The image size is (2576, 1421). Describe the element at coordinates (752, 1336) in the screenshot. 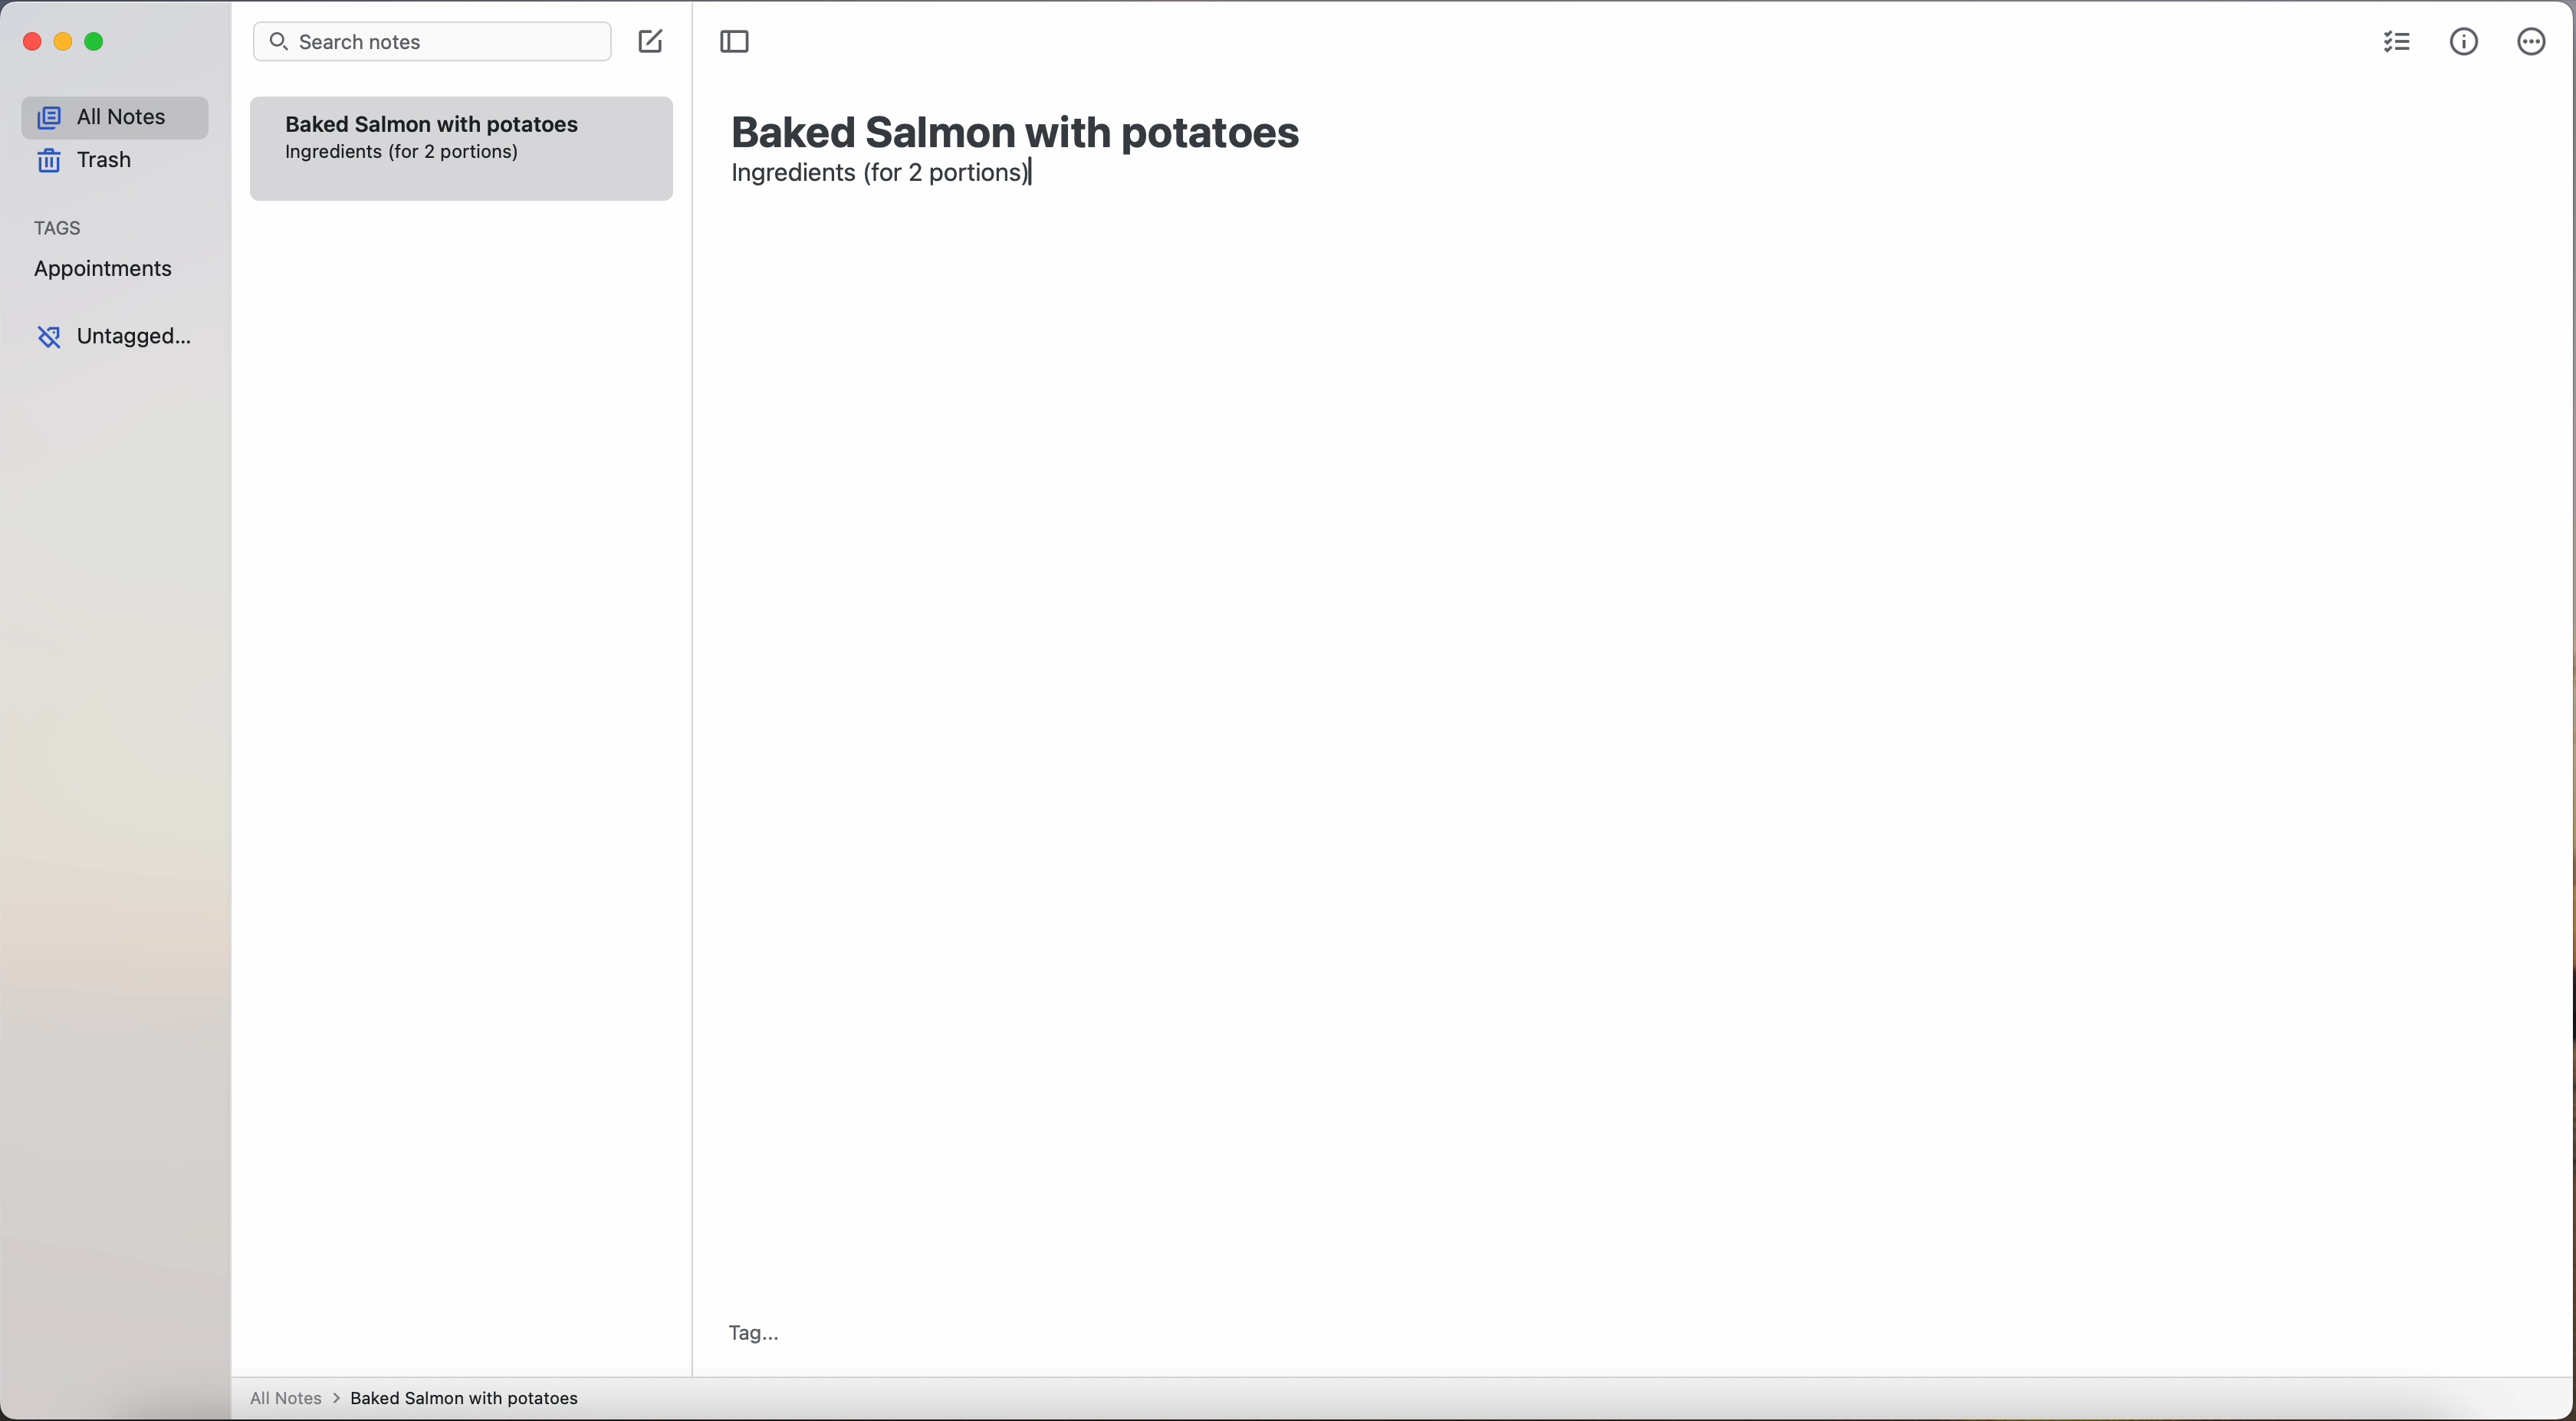

I see `tag` at that location.